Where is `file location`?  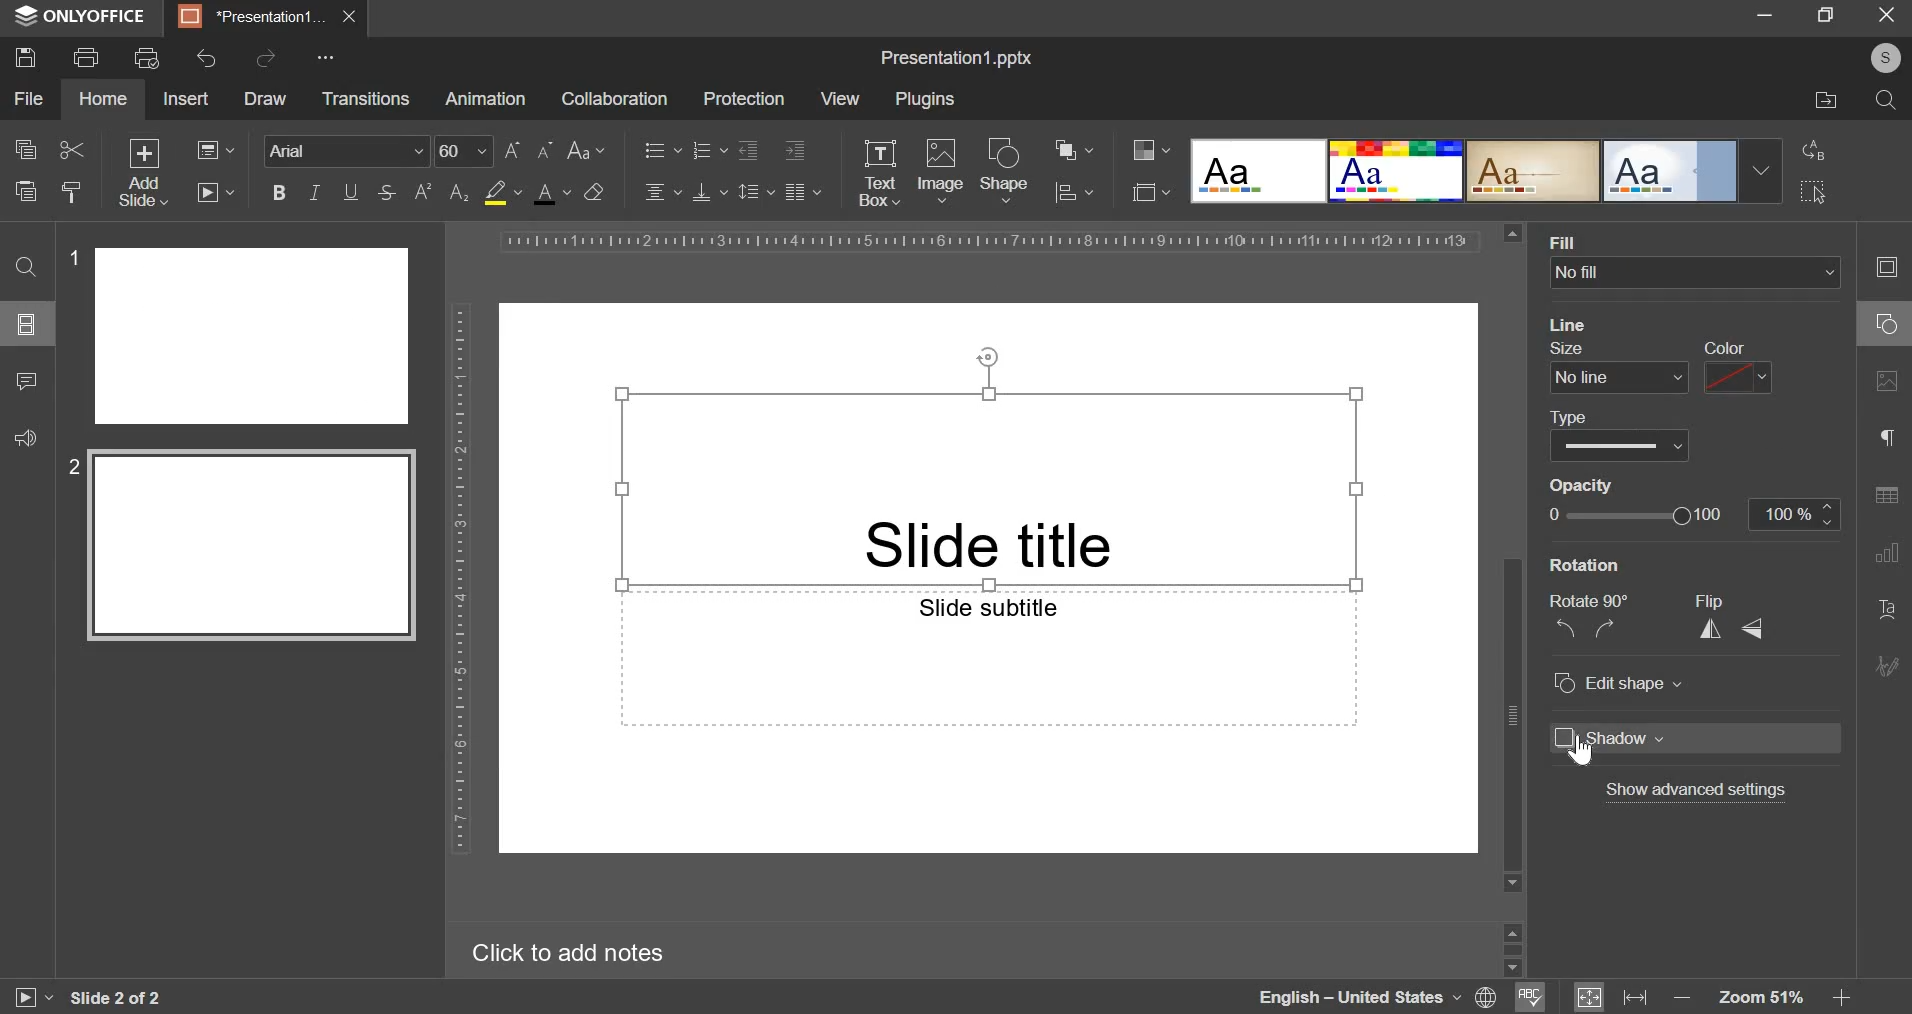 file location is located at coordinates (1827, 101).